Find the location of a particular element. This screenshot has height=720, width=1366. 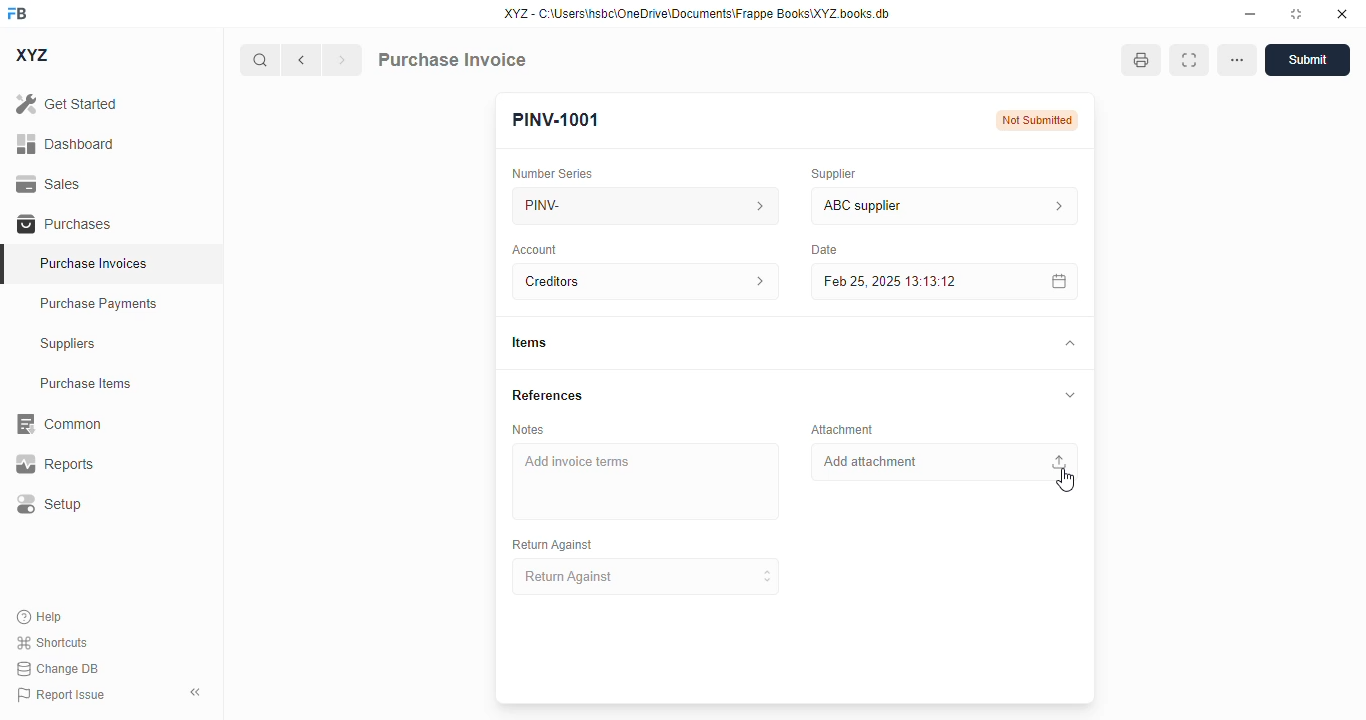

search is located at coordinates (261, 60).